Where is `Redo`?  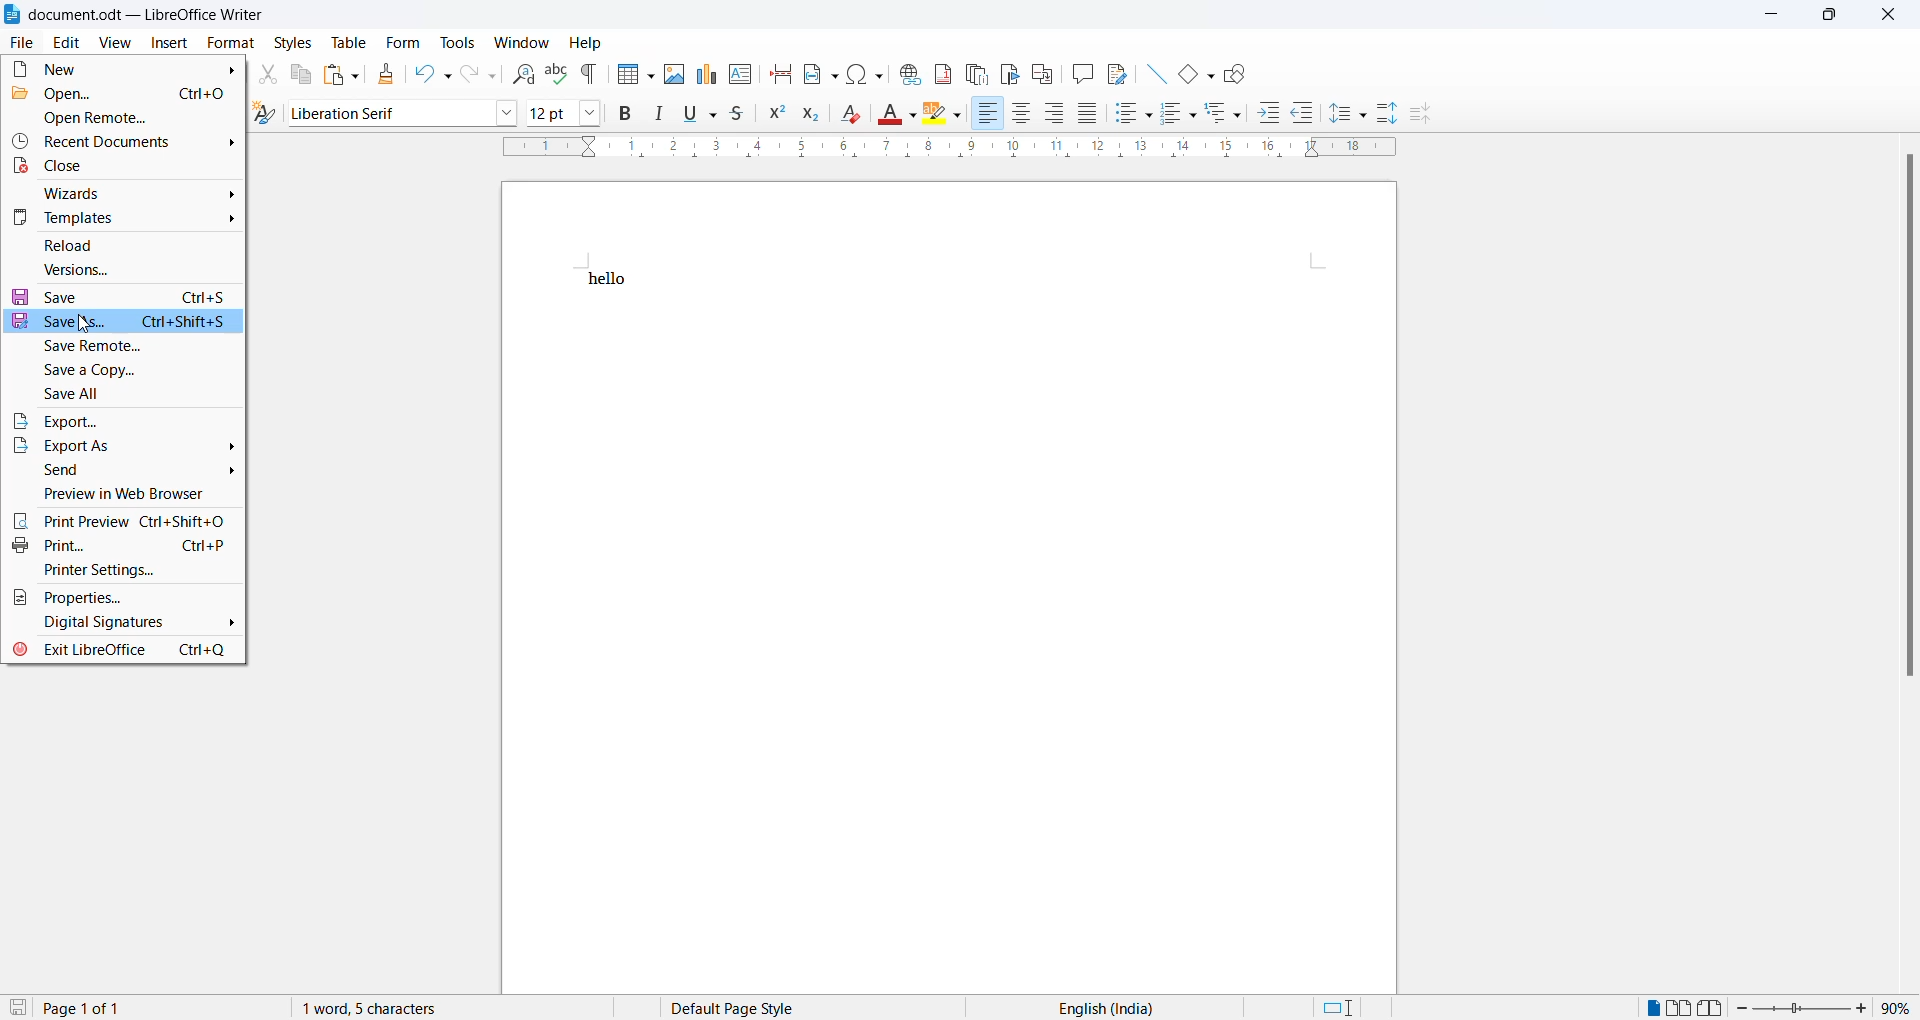
Redo is located at coordinates (476, 75).